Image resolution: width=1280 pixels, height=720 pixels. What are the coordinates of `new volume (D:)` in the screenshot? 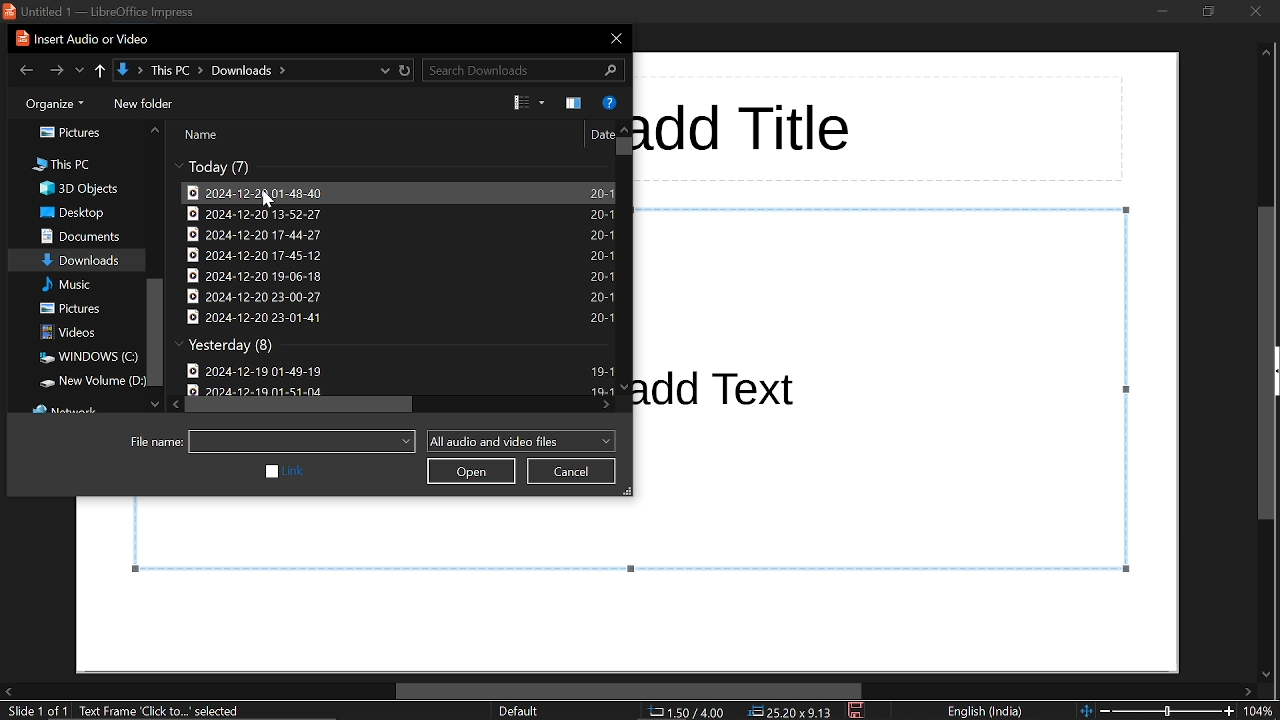 It's located at (87, 382).